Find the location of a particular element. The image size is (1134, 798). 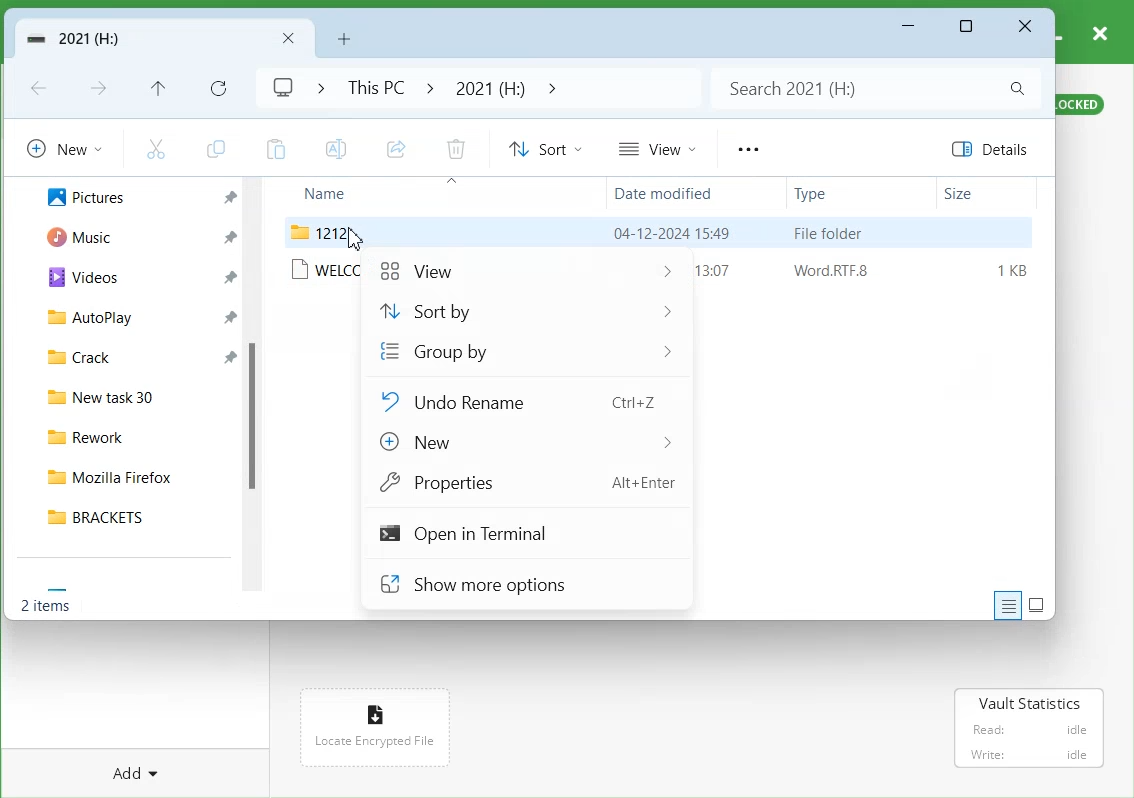

Group by is located at coordinates (526, 351).